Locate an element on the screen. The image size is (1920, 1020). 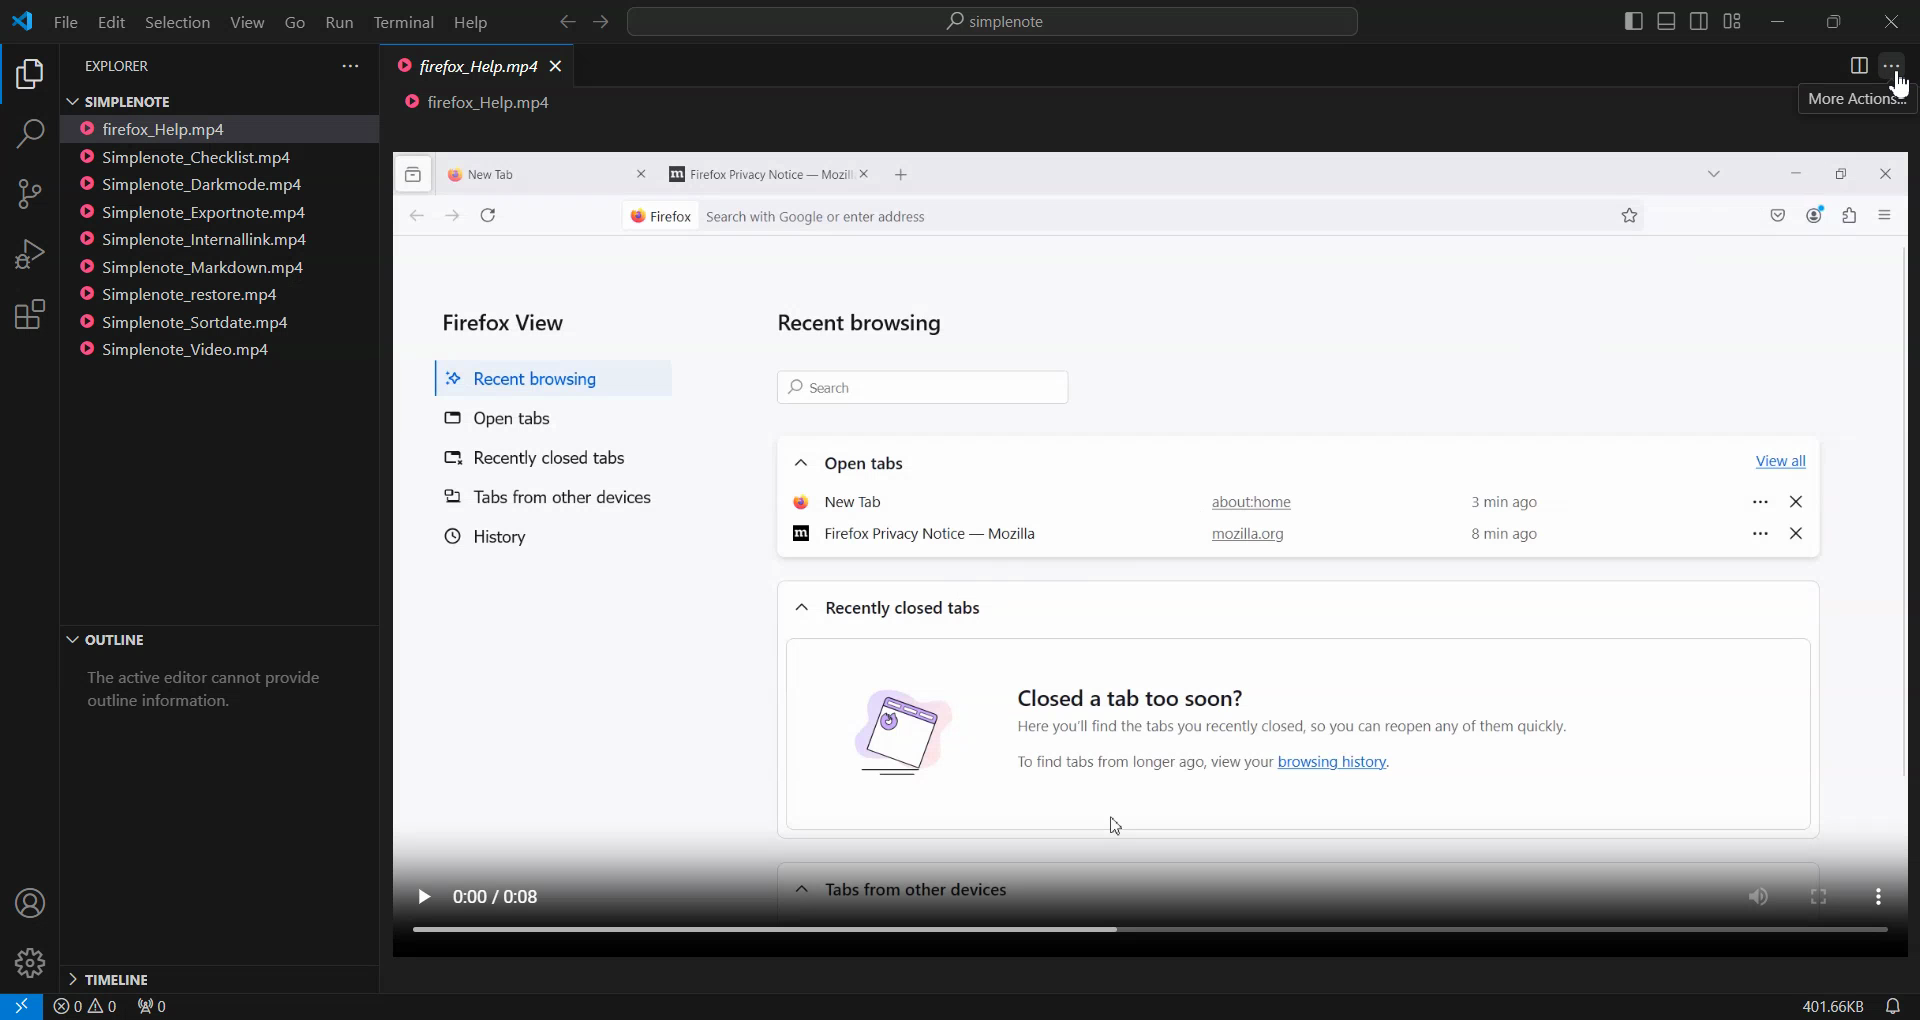
mozilla.org is located at coordinates (1247, 537).